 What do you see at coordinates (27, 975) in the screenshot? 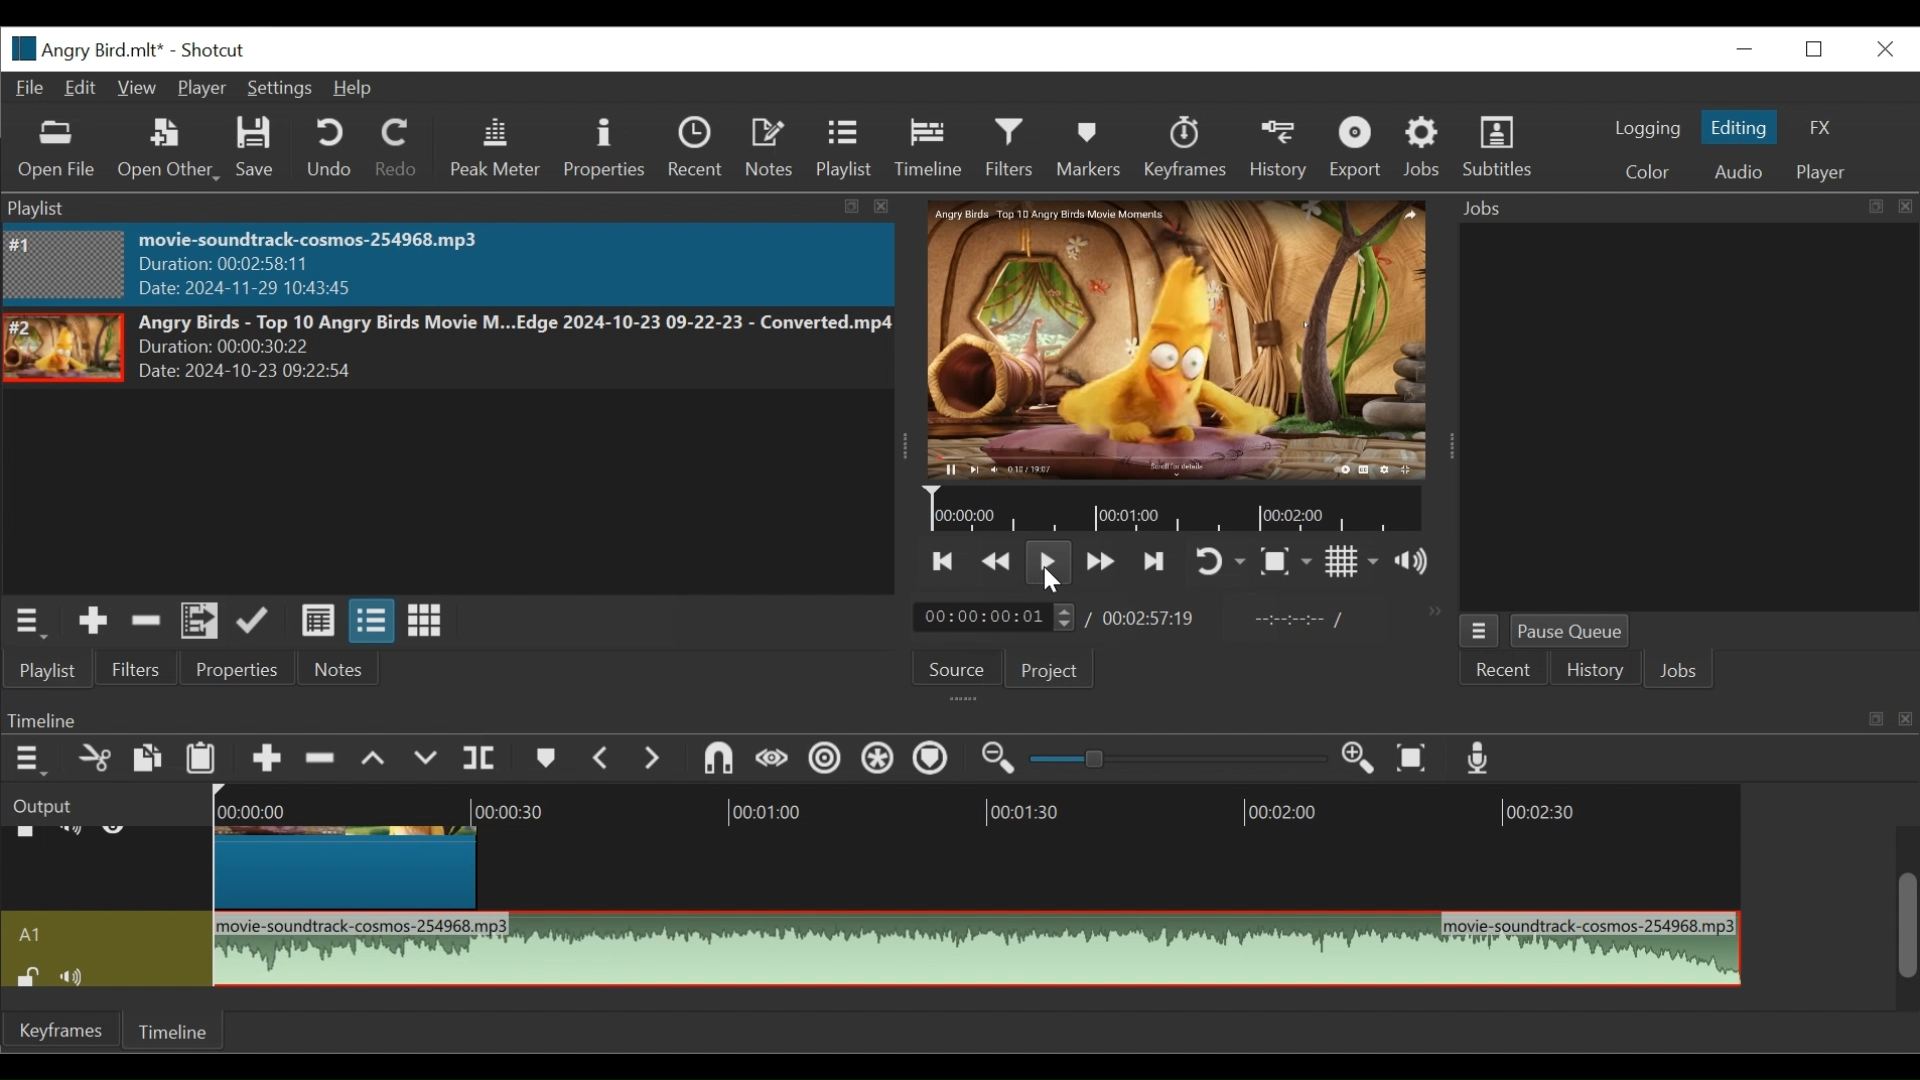
I see `(un)lock track` at bounding box center [27, 975].